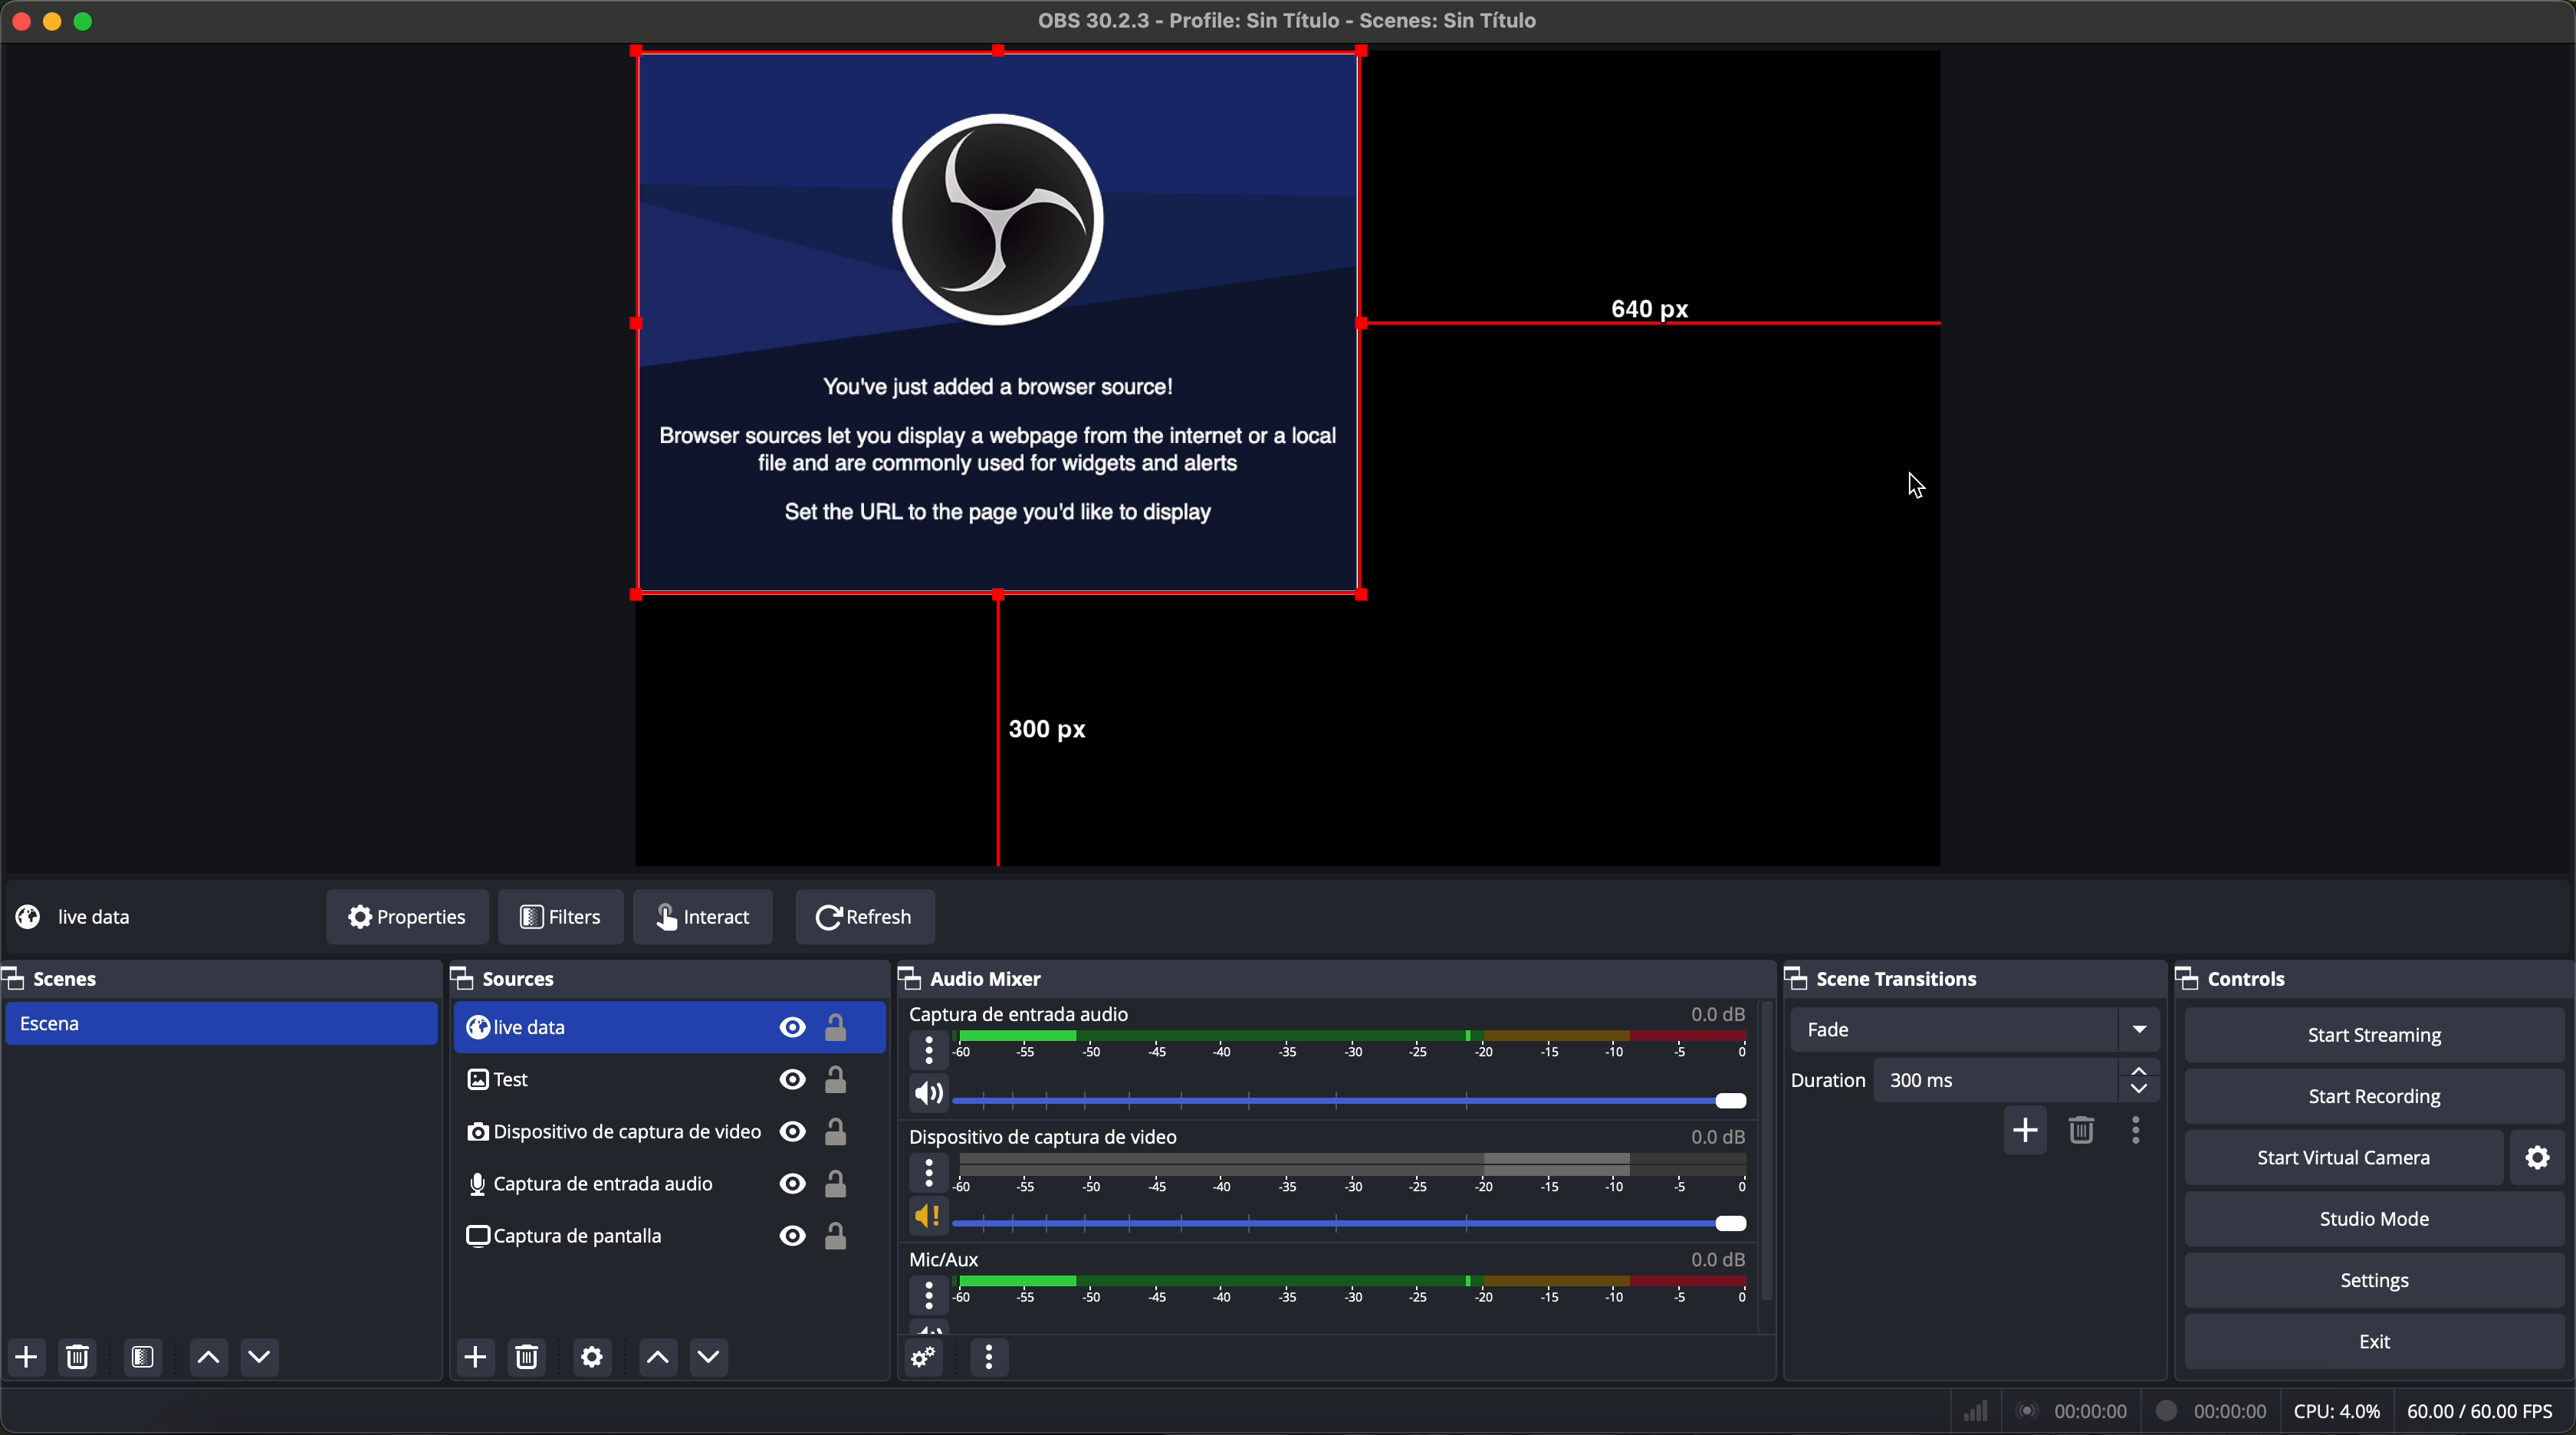 The height and width of the screenshot is (1435, 2576). I want to click on minimize program, so click(51, 24).